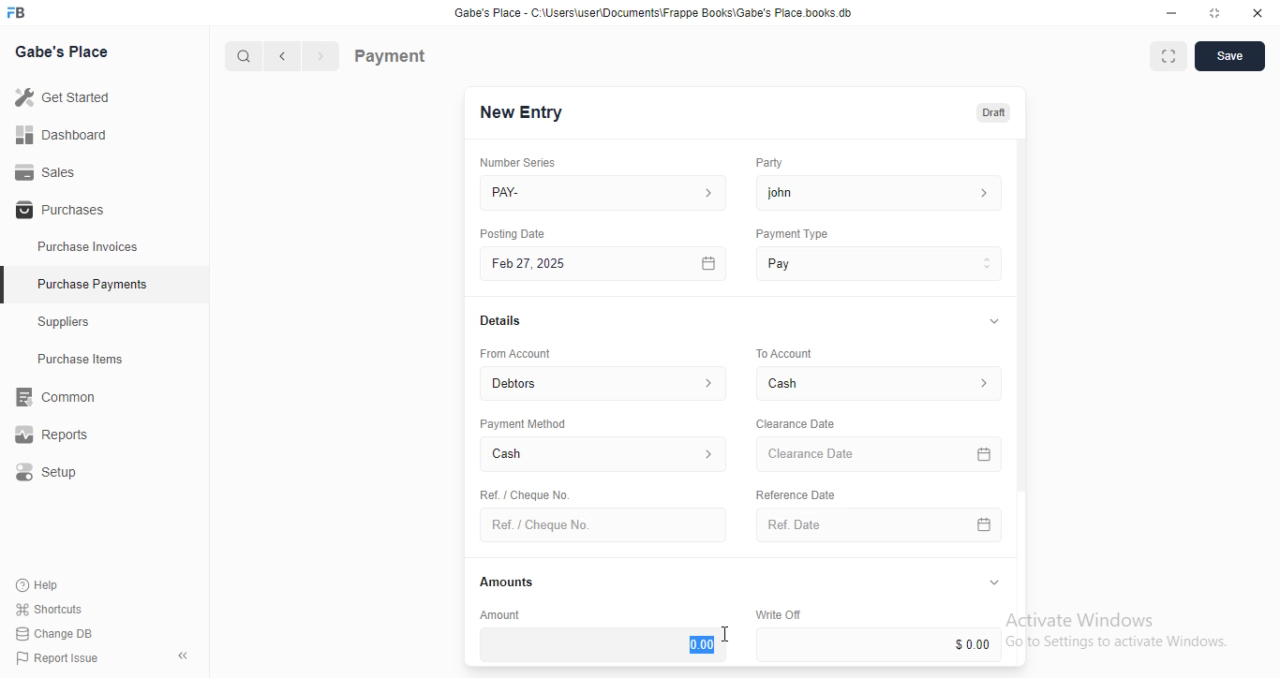 The height and width of the screenshot is (678, 1280). Describe the element at coordinates (604, 456) in the screenshot. I see `Cash` at that location.